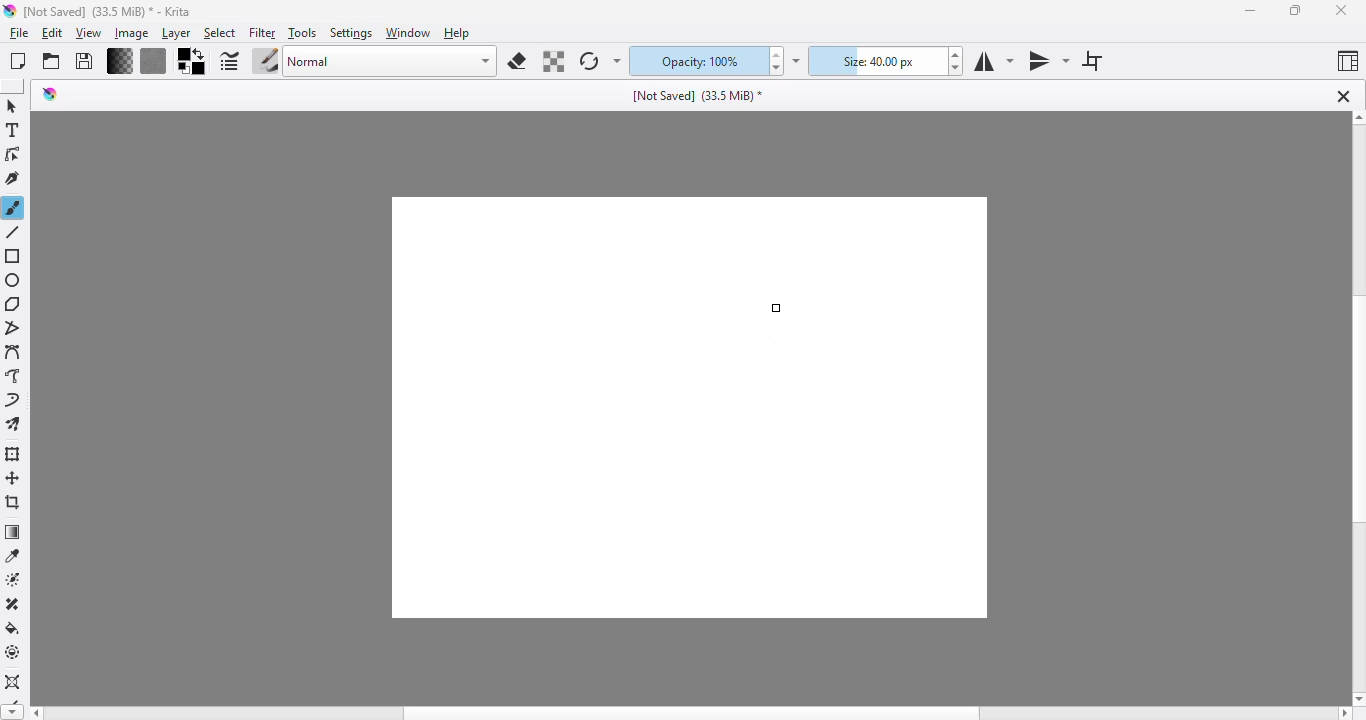 This screenshot has width=1366, height=720. What do you see at coordinates (1048, 62) in the screenshot?
I see `vertical mirror tool` at bounding box center [1048, 62].